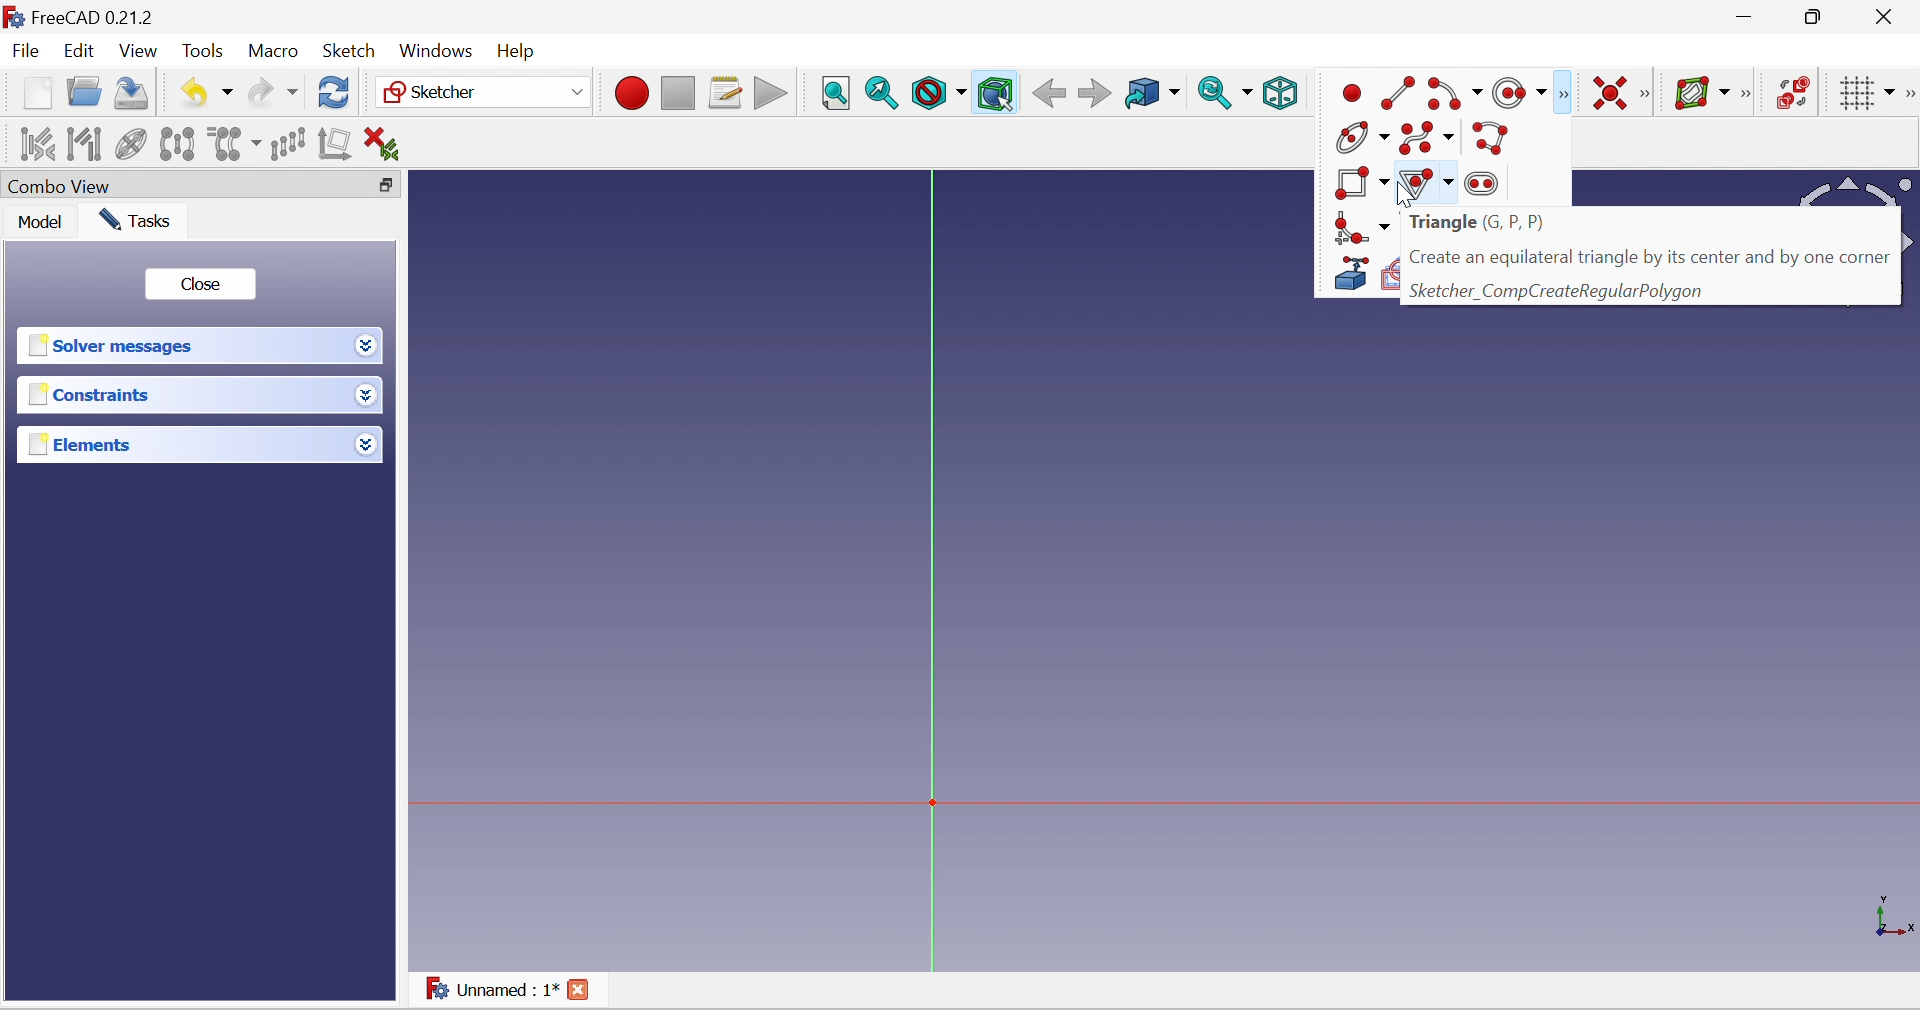 The height and width of the screenshot is (1010, 1920). What do you see at coordinates (334, 94) in the screenshot?
I see `Refresh` at bounding box center [334, 94].